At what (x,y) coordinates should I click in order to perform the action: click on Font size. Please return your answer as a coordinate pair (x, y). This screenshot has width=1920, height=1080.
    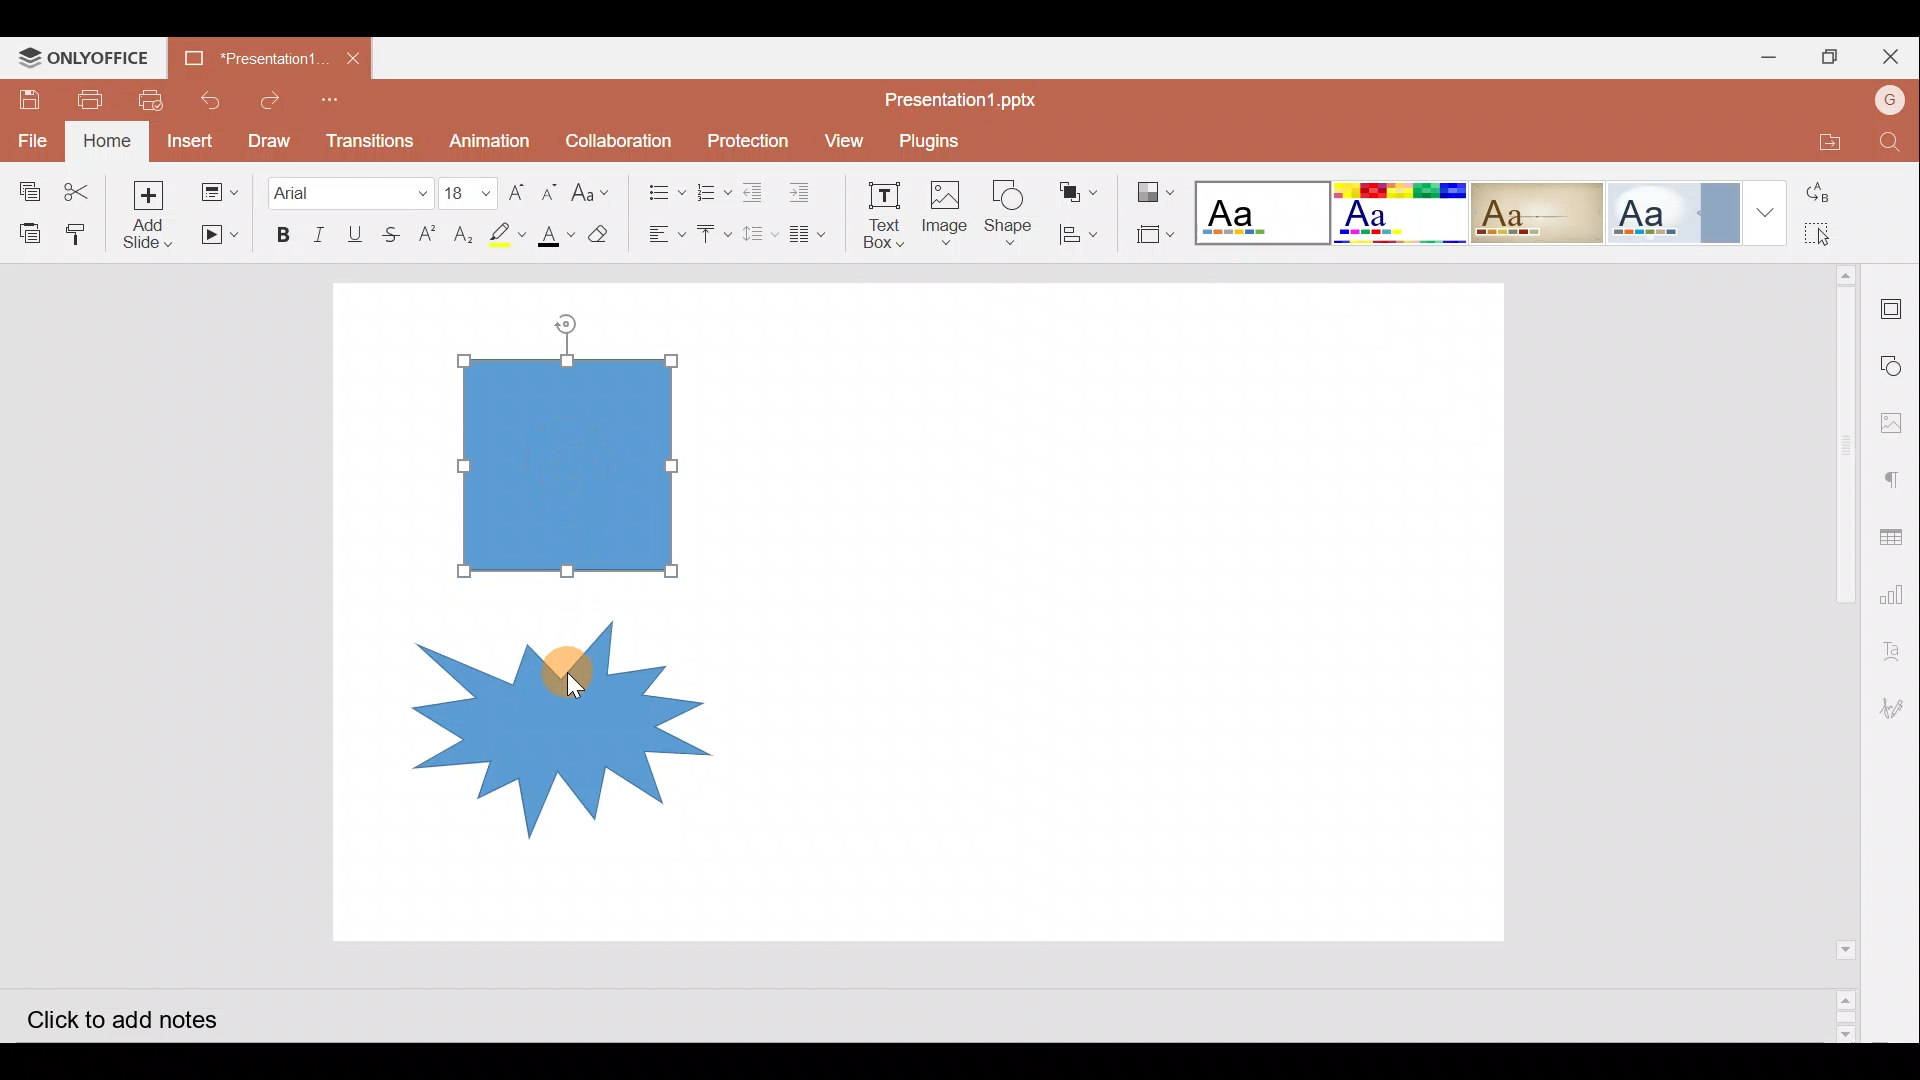
    Looking at the image, I should click on (467, 186).